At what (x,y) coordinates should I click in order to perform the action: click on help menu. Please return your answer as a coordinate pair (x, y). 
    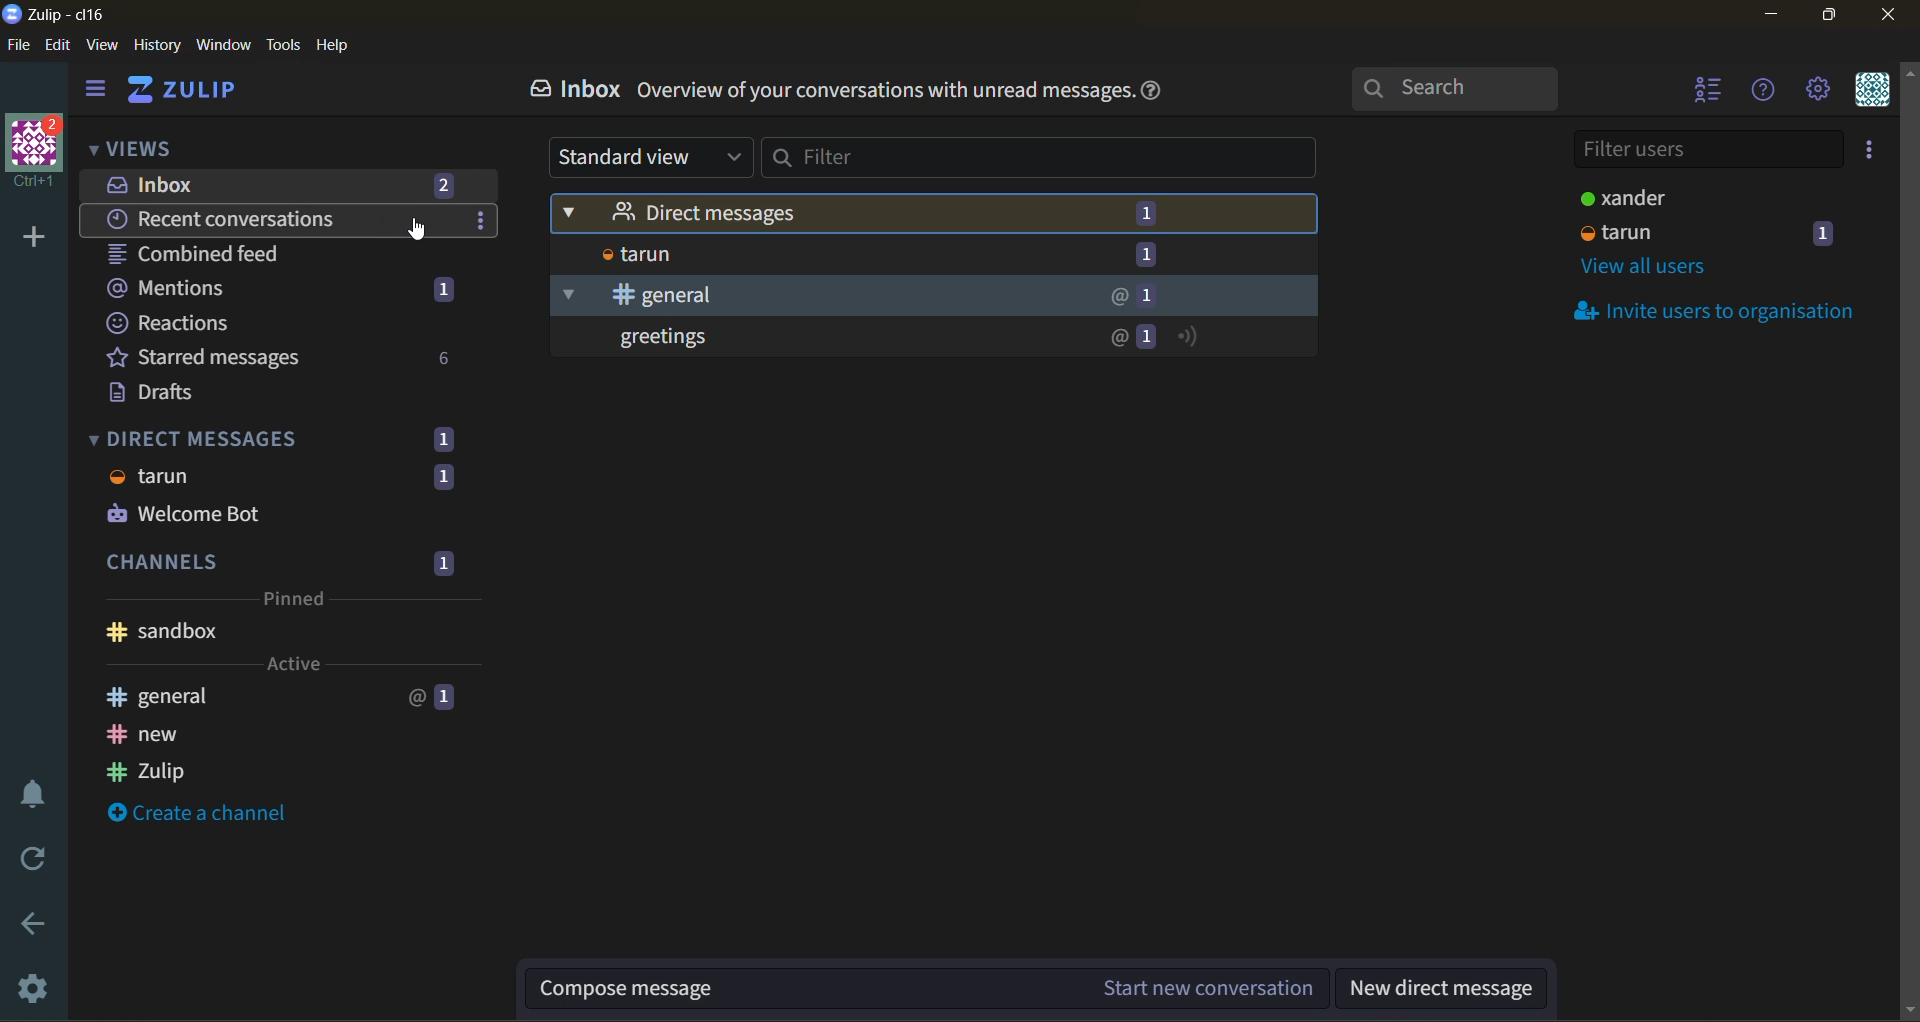
    Looking at the image, I should click on (1764, 95).